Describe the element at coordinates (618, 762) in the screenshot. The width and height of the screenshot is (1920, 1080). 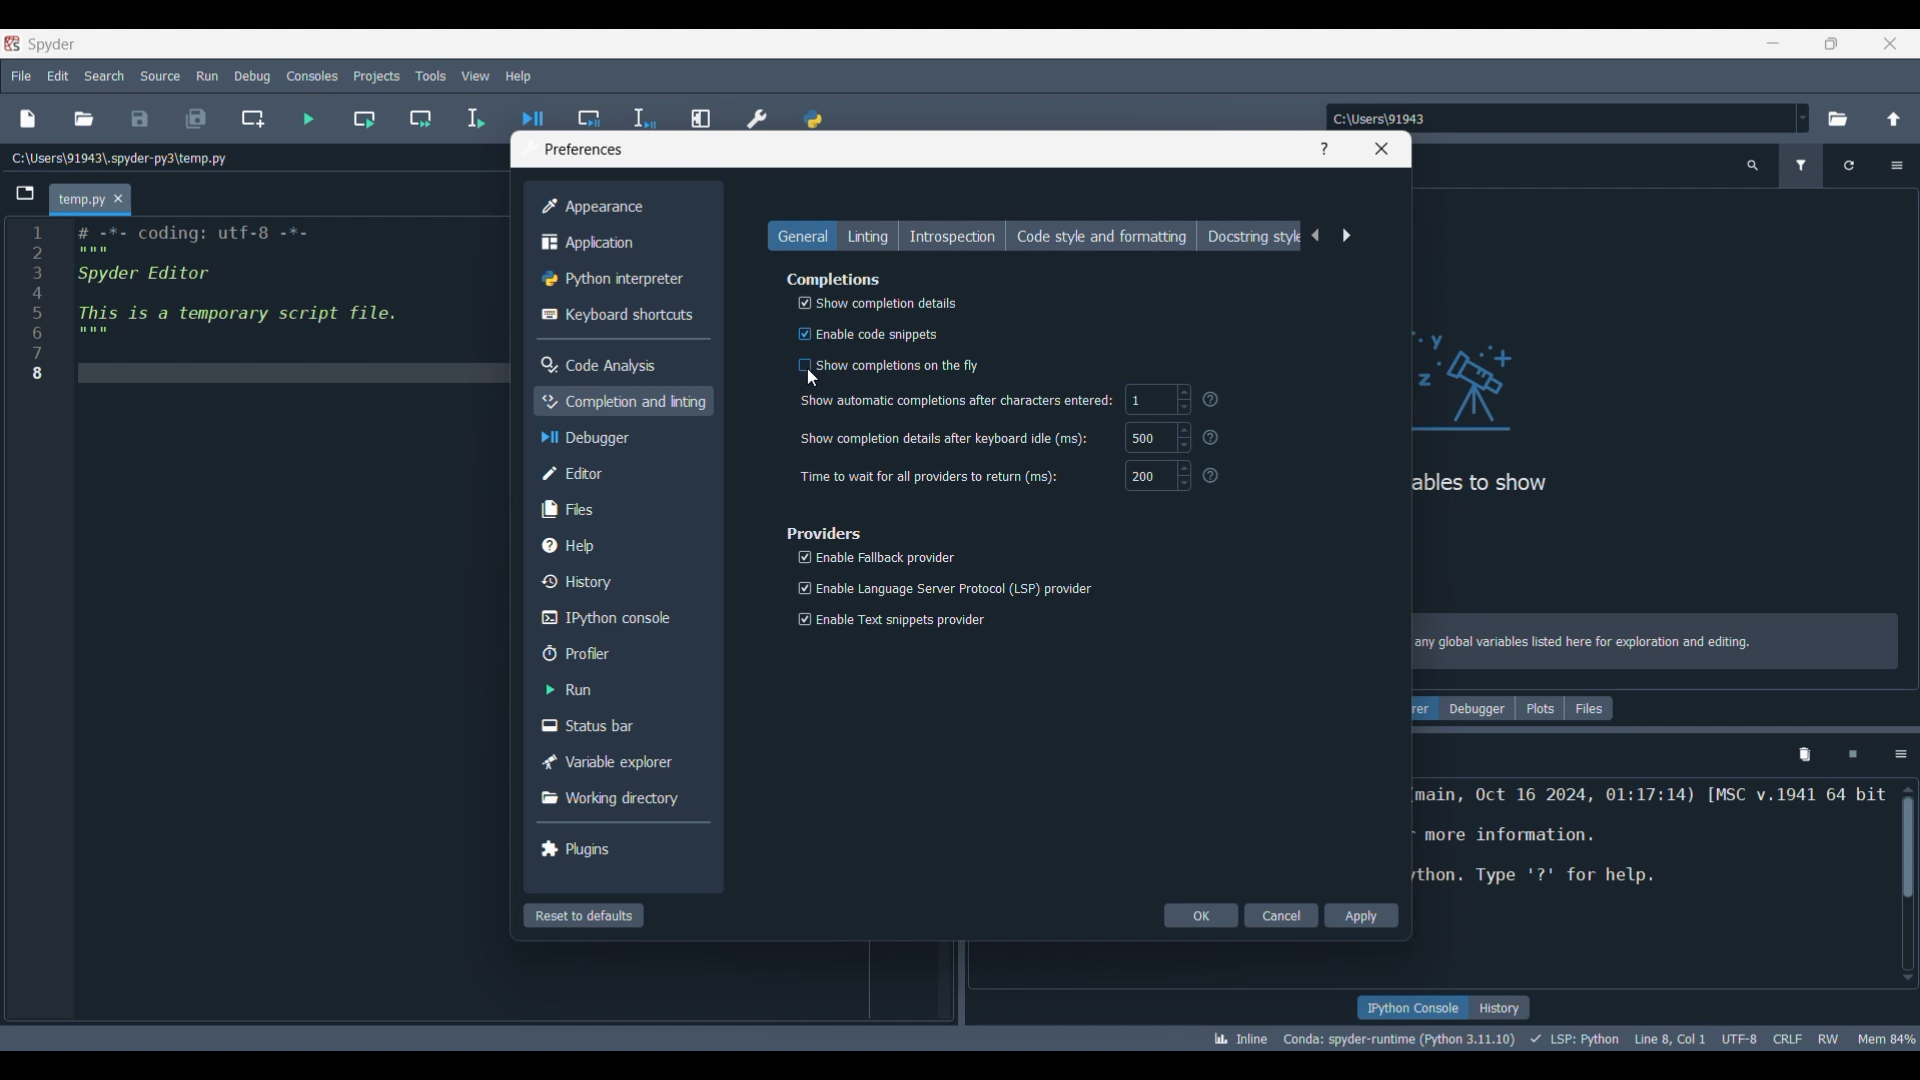
I see `Variable explorer` at that location.